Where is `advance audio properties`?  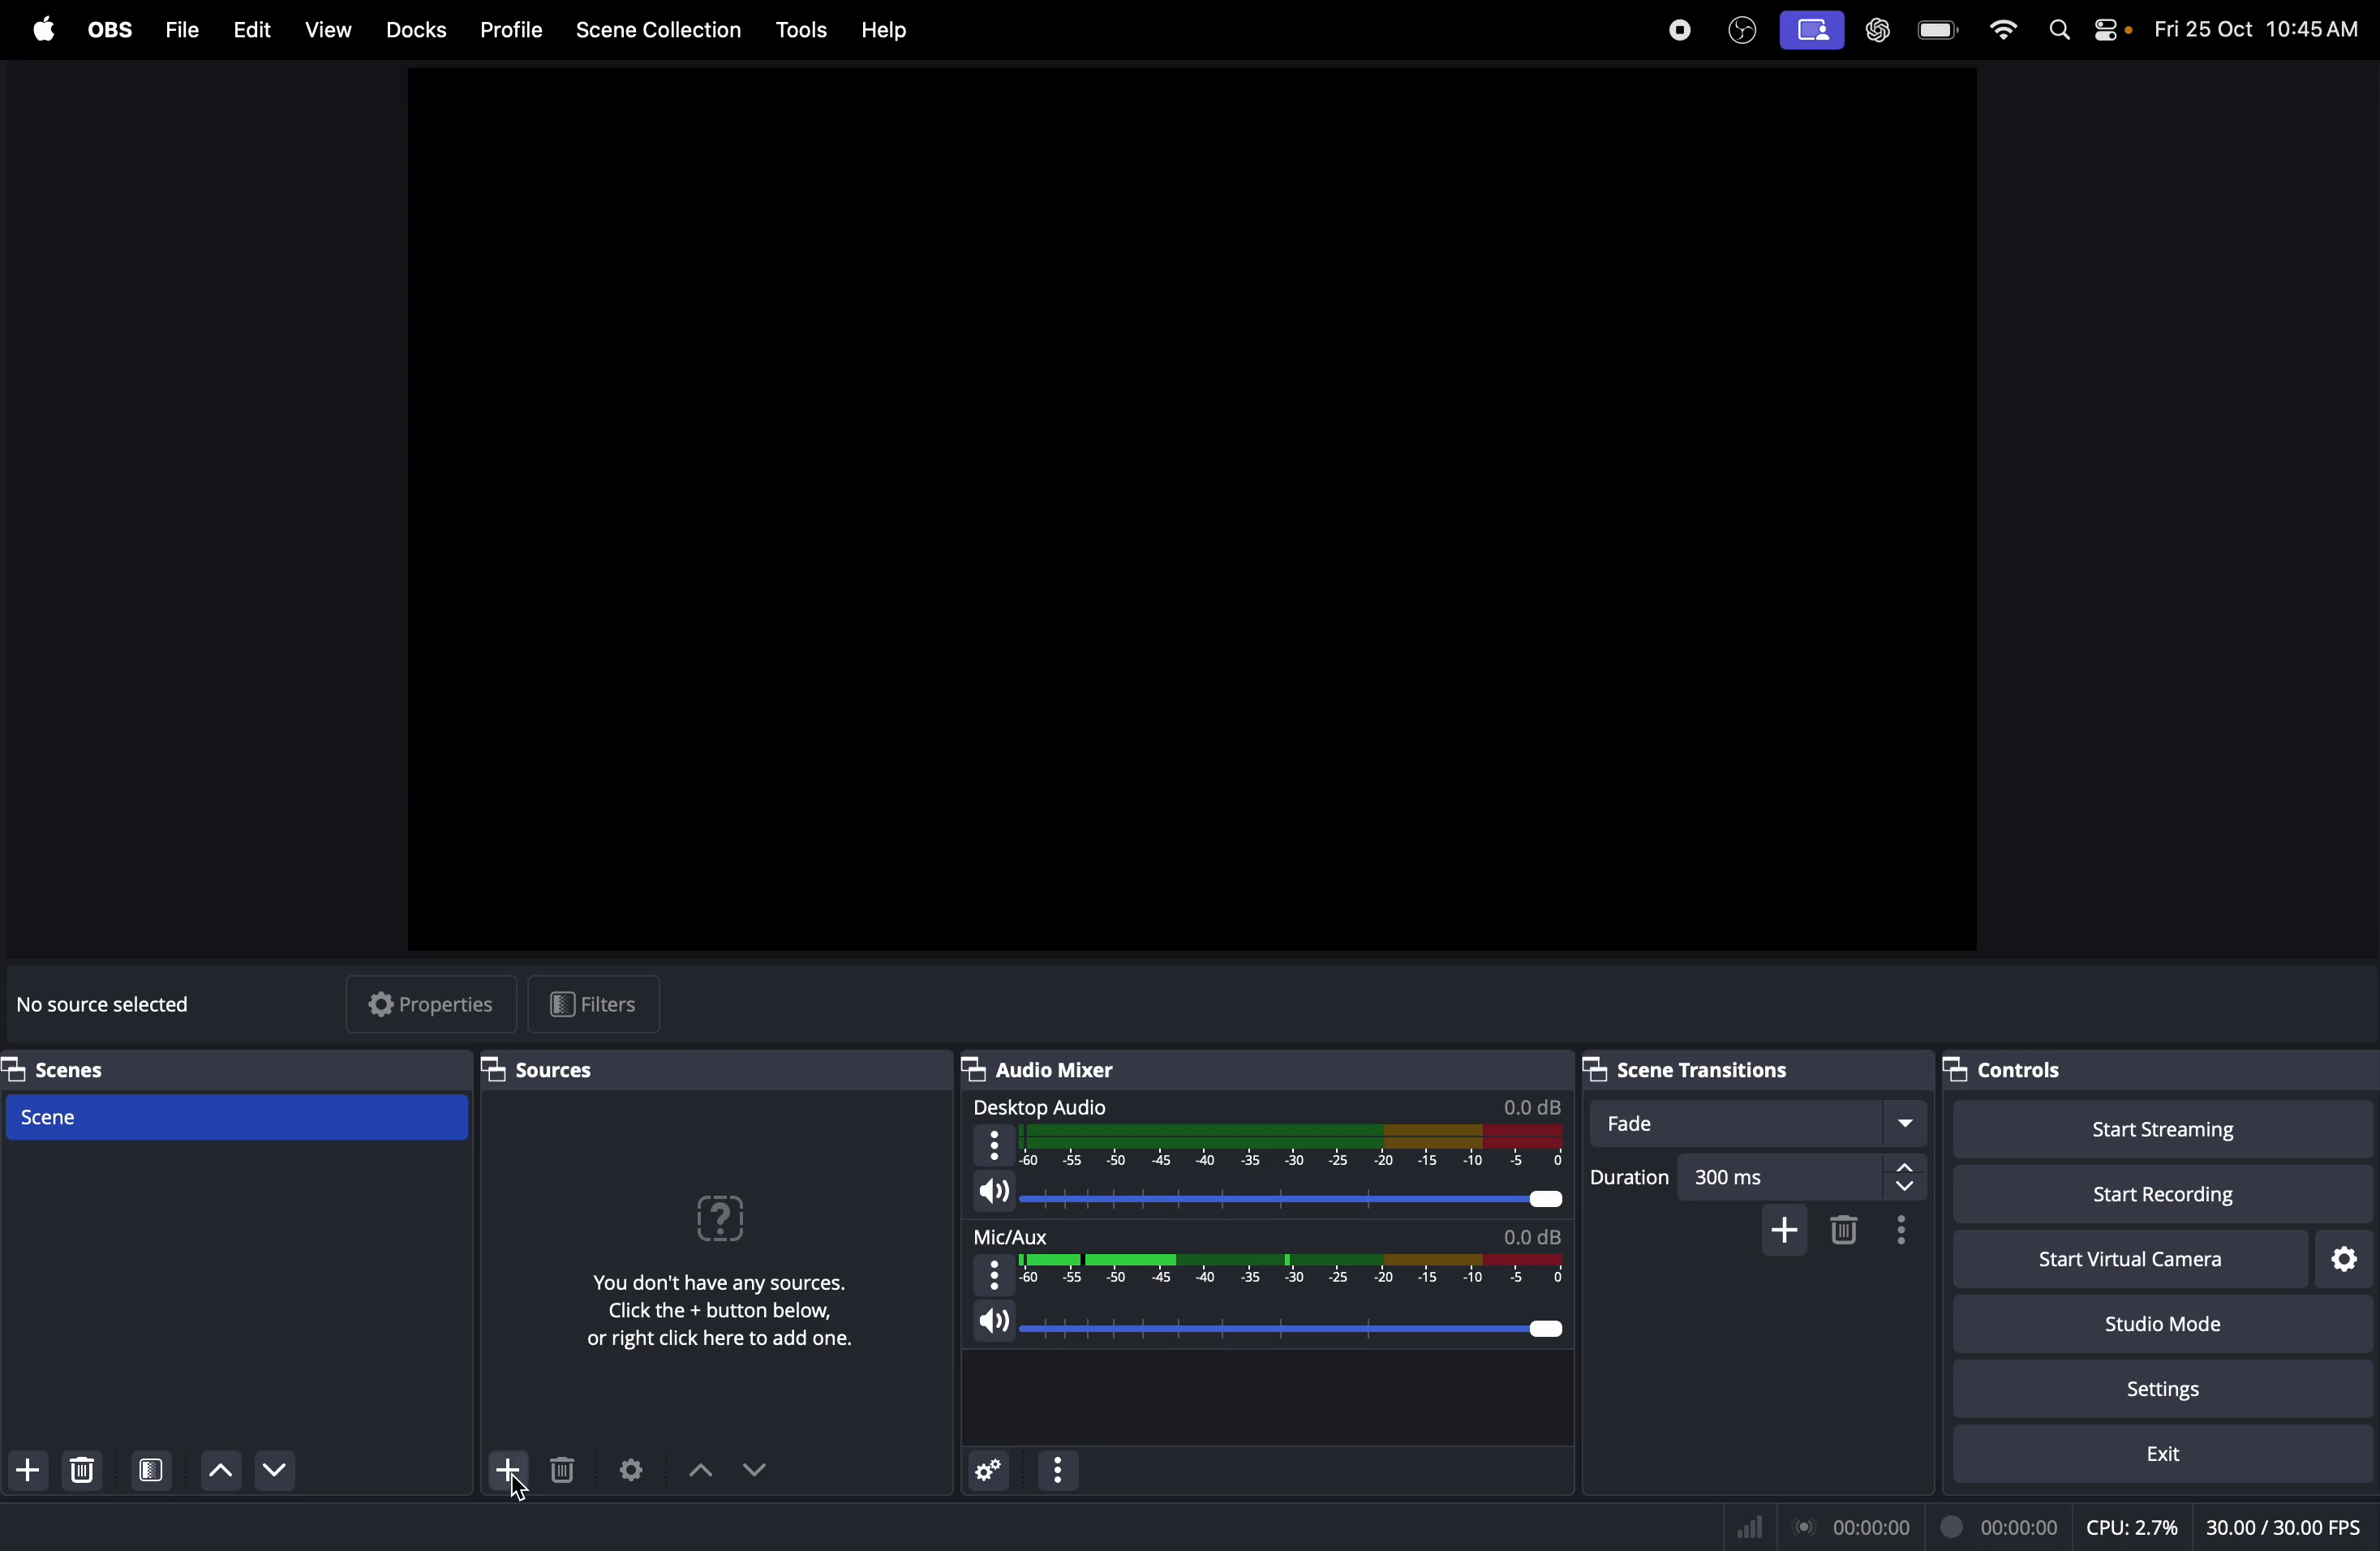 advance audio properties is located at coordinates (991, 1472).